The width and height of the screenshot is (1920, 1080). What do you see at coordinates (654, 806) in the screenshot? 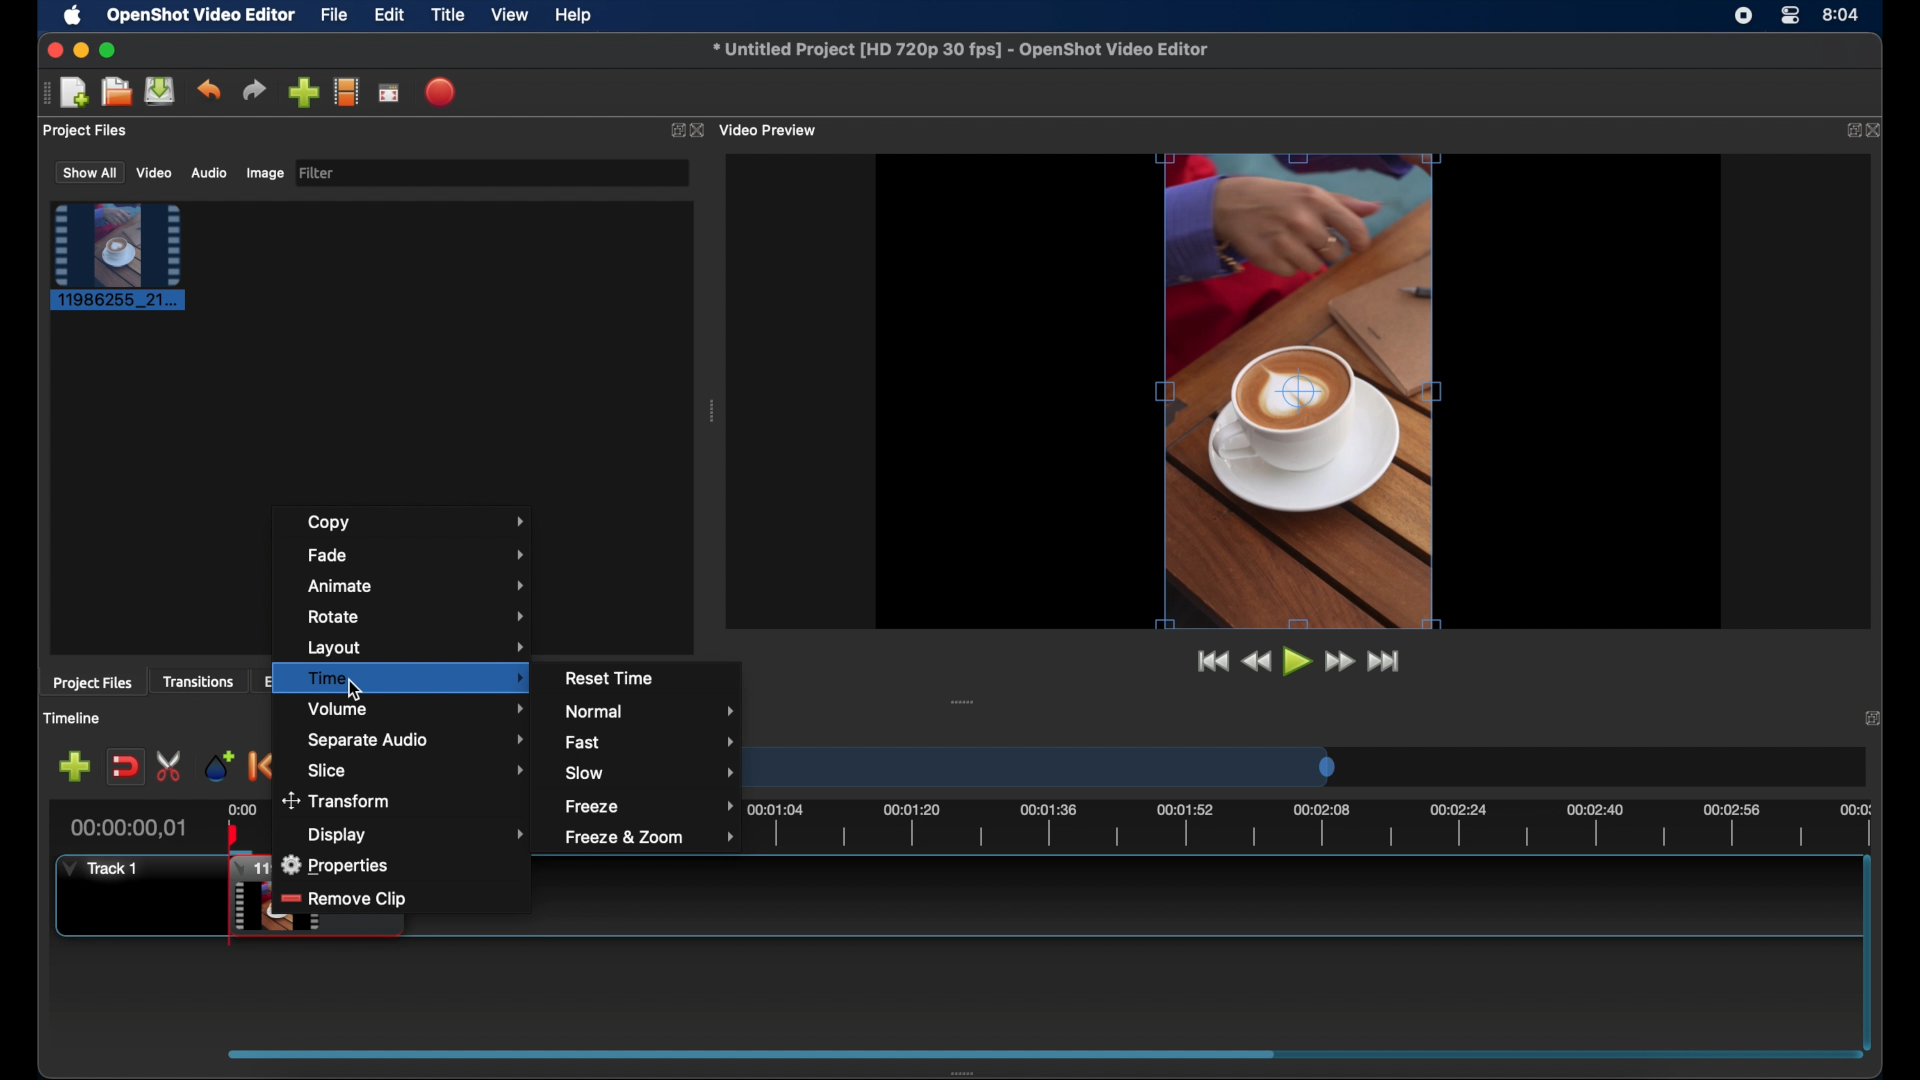
I see `freezemneu` at bounding box center [654, 806].